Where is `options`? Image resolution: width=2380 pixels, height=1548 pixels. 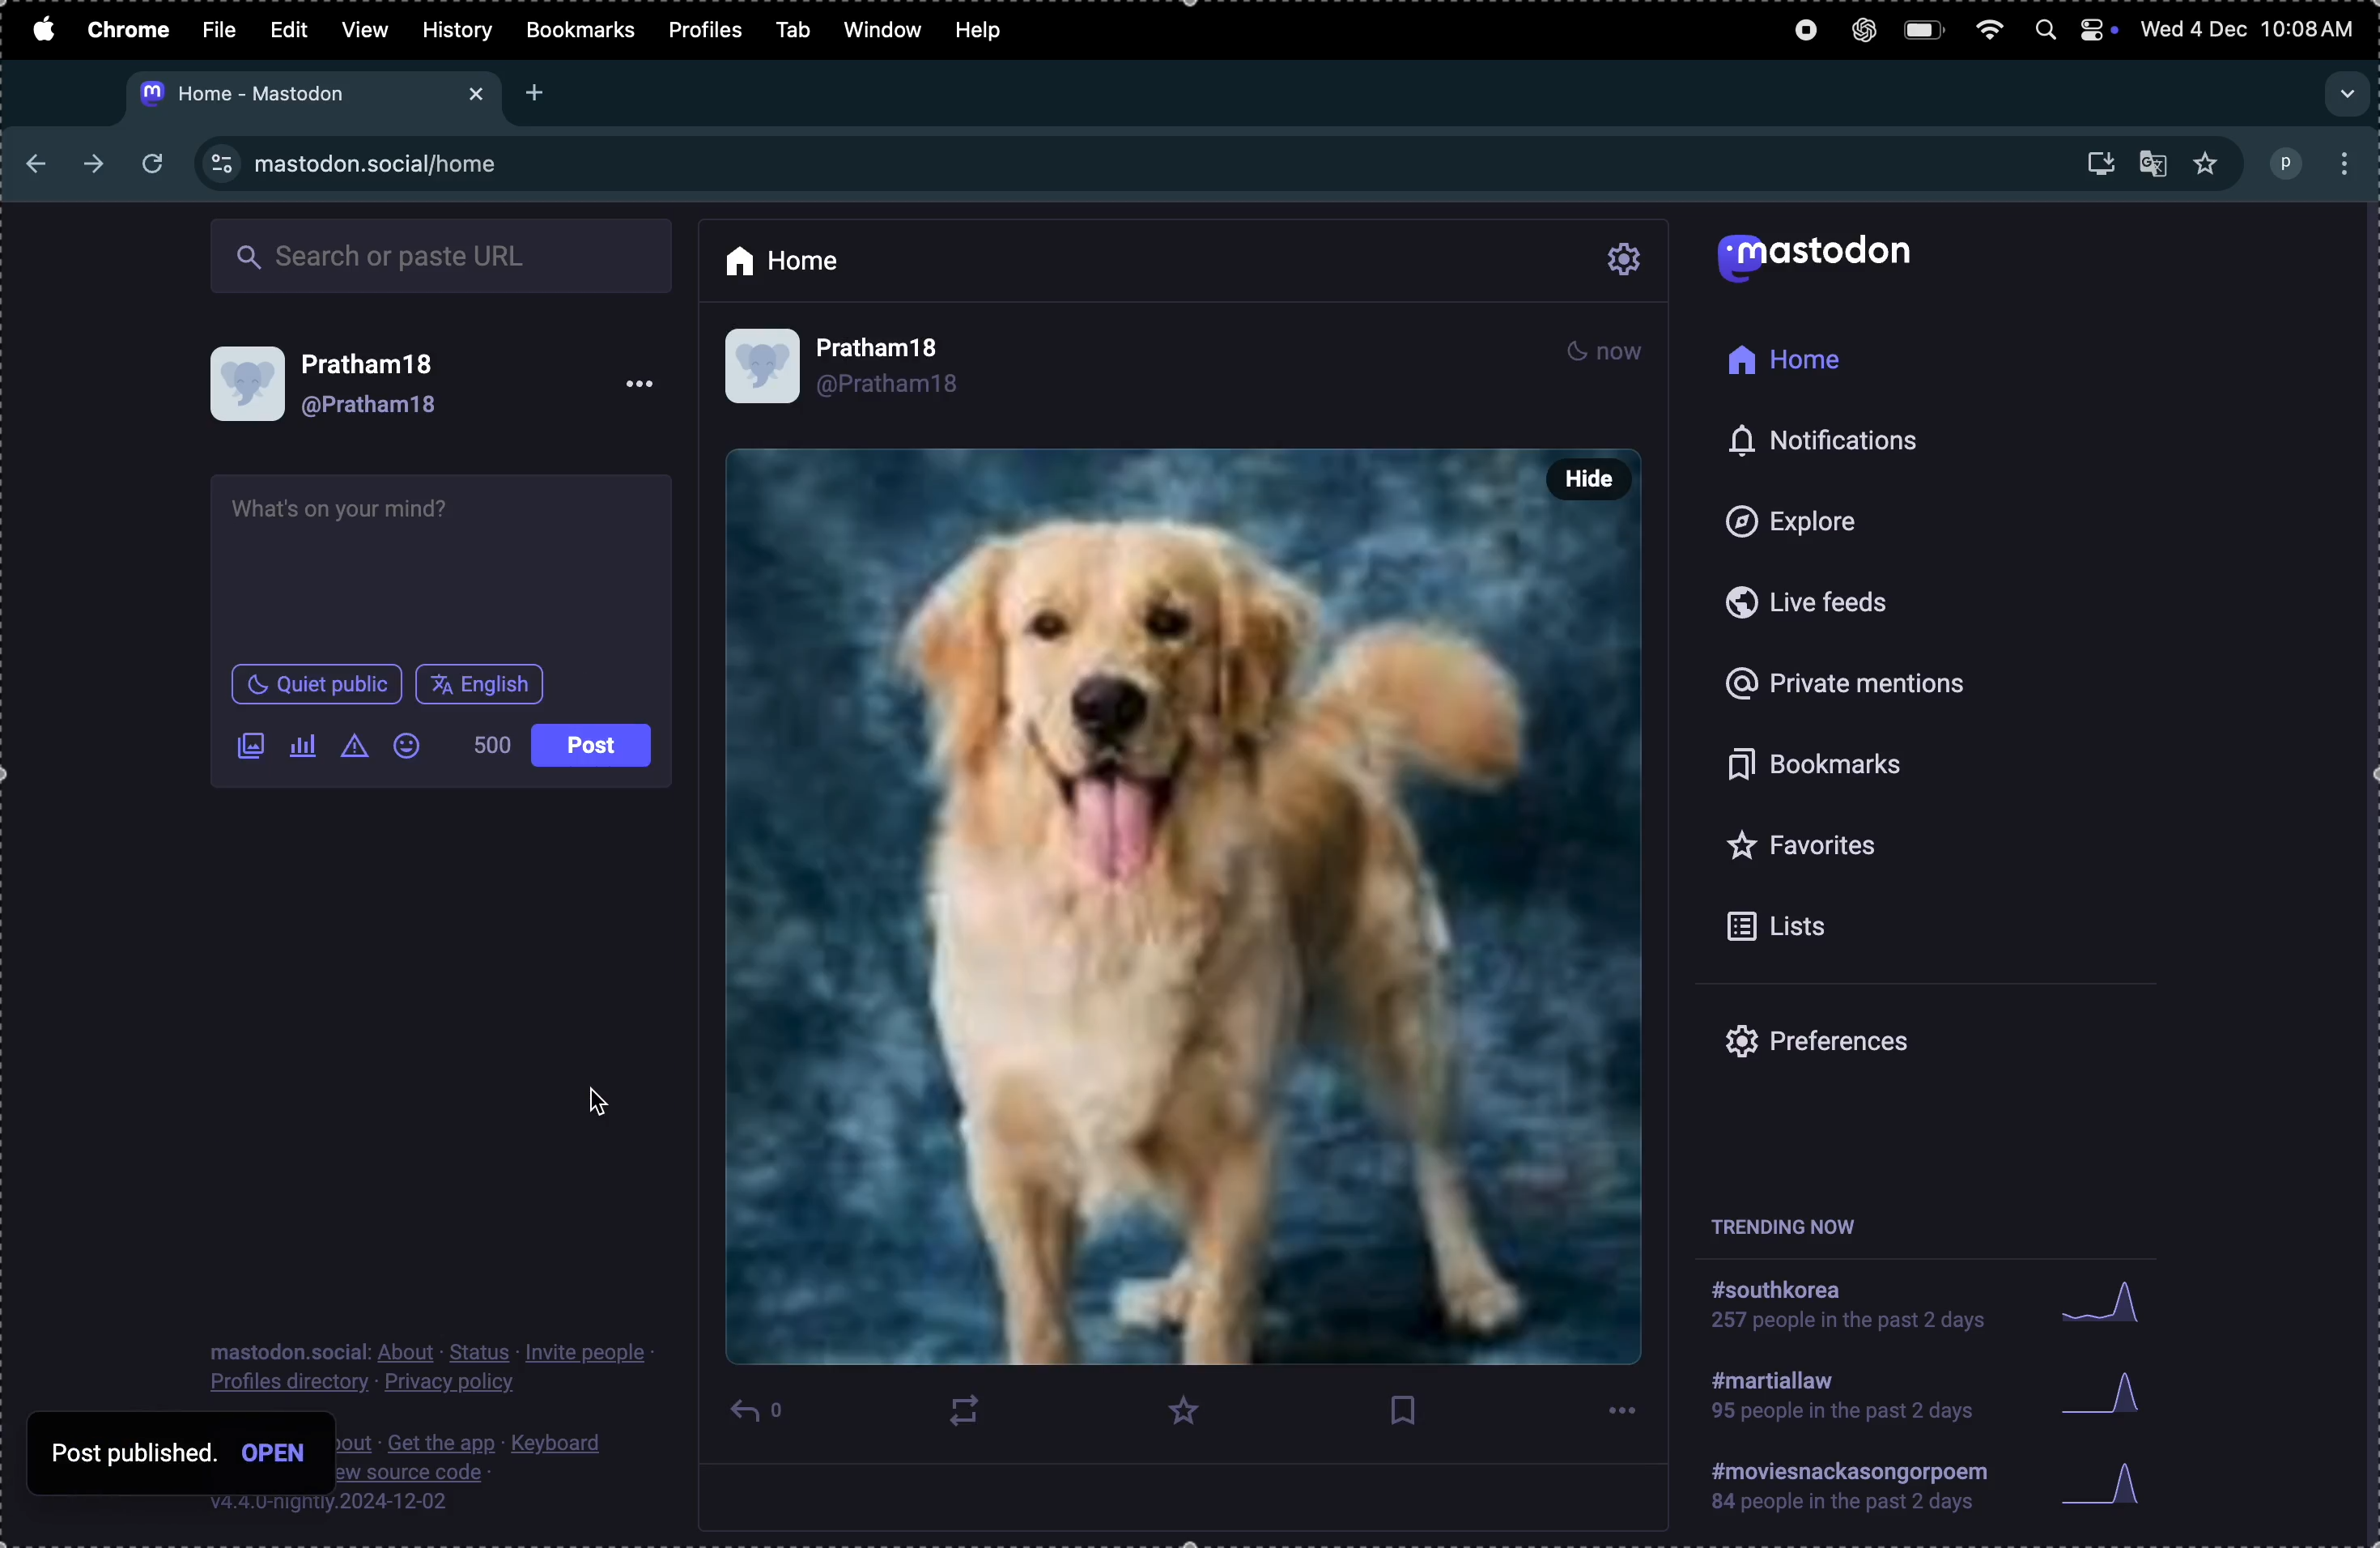 options is located at coordinates (1628, 1412).